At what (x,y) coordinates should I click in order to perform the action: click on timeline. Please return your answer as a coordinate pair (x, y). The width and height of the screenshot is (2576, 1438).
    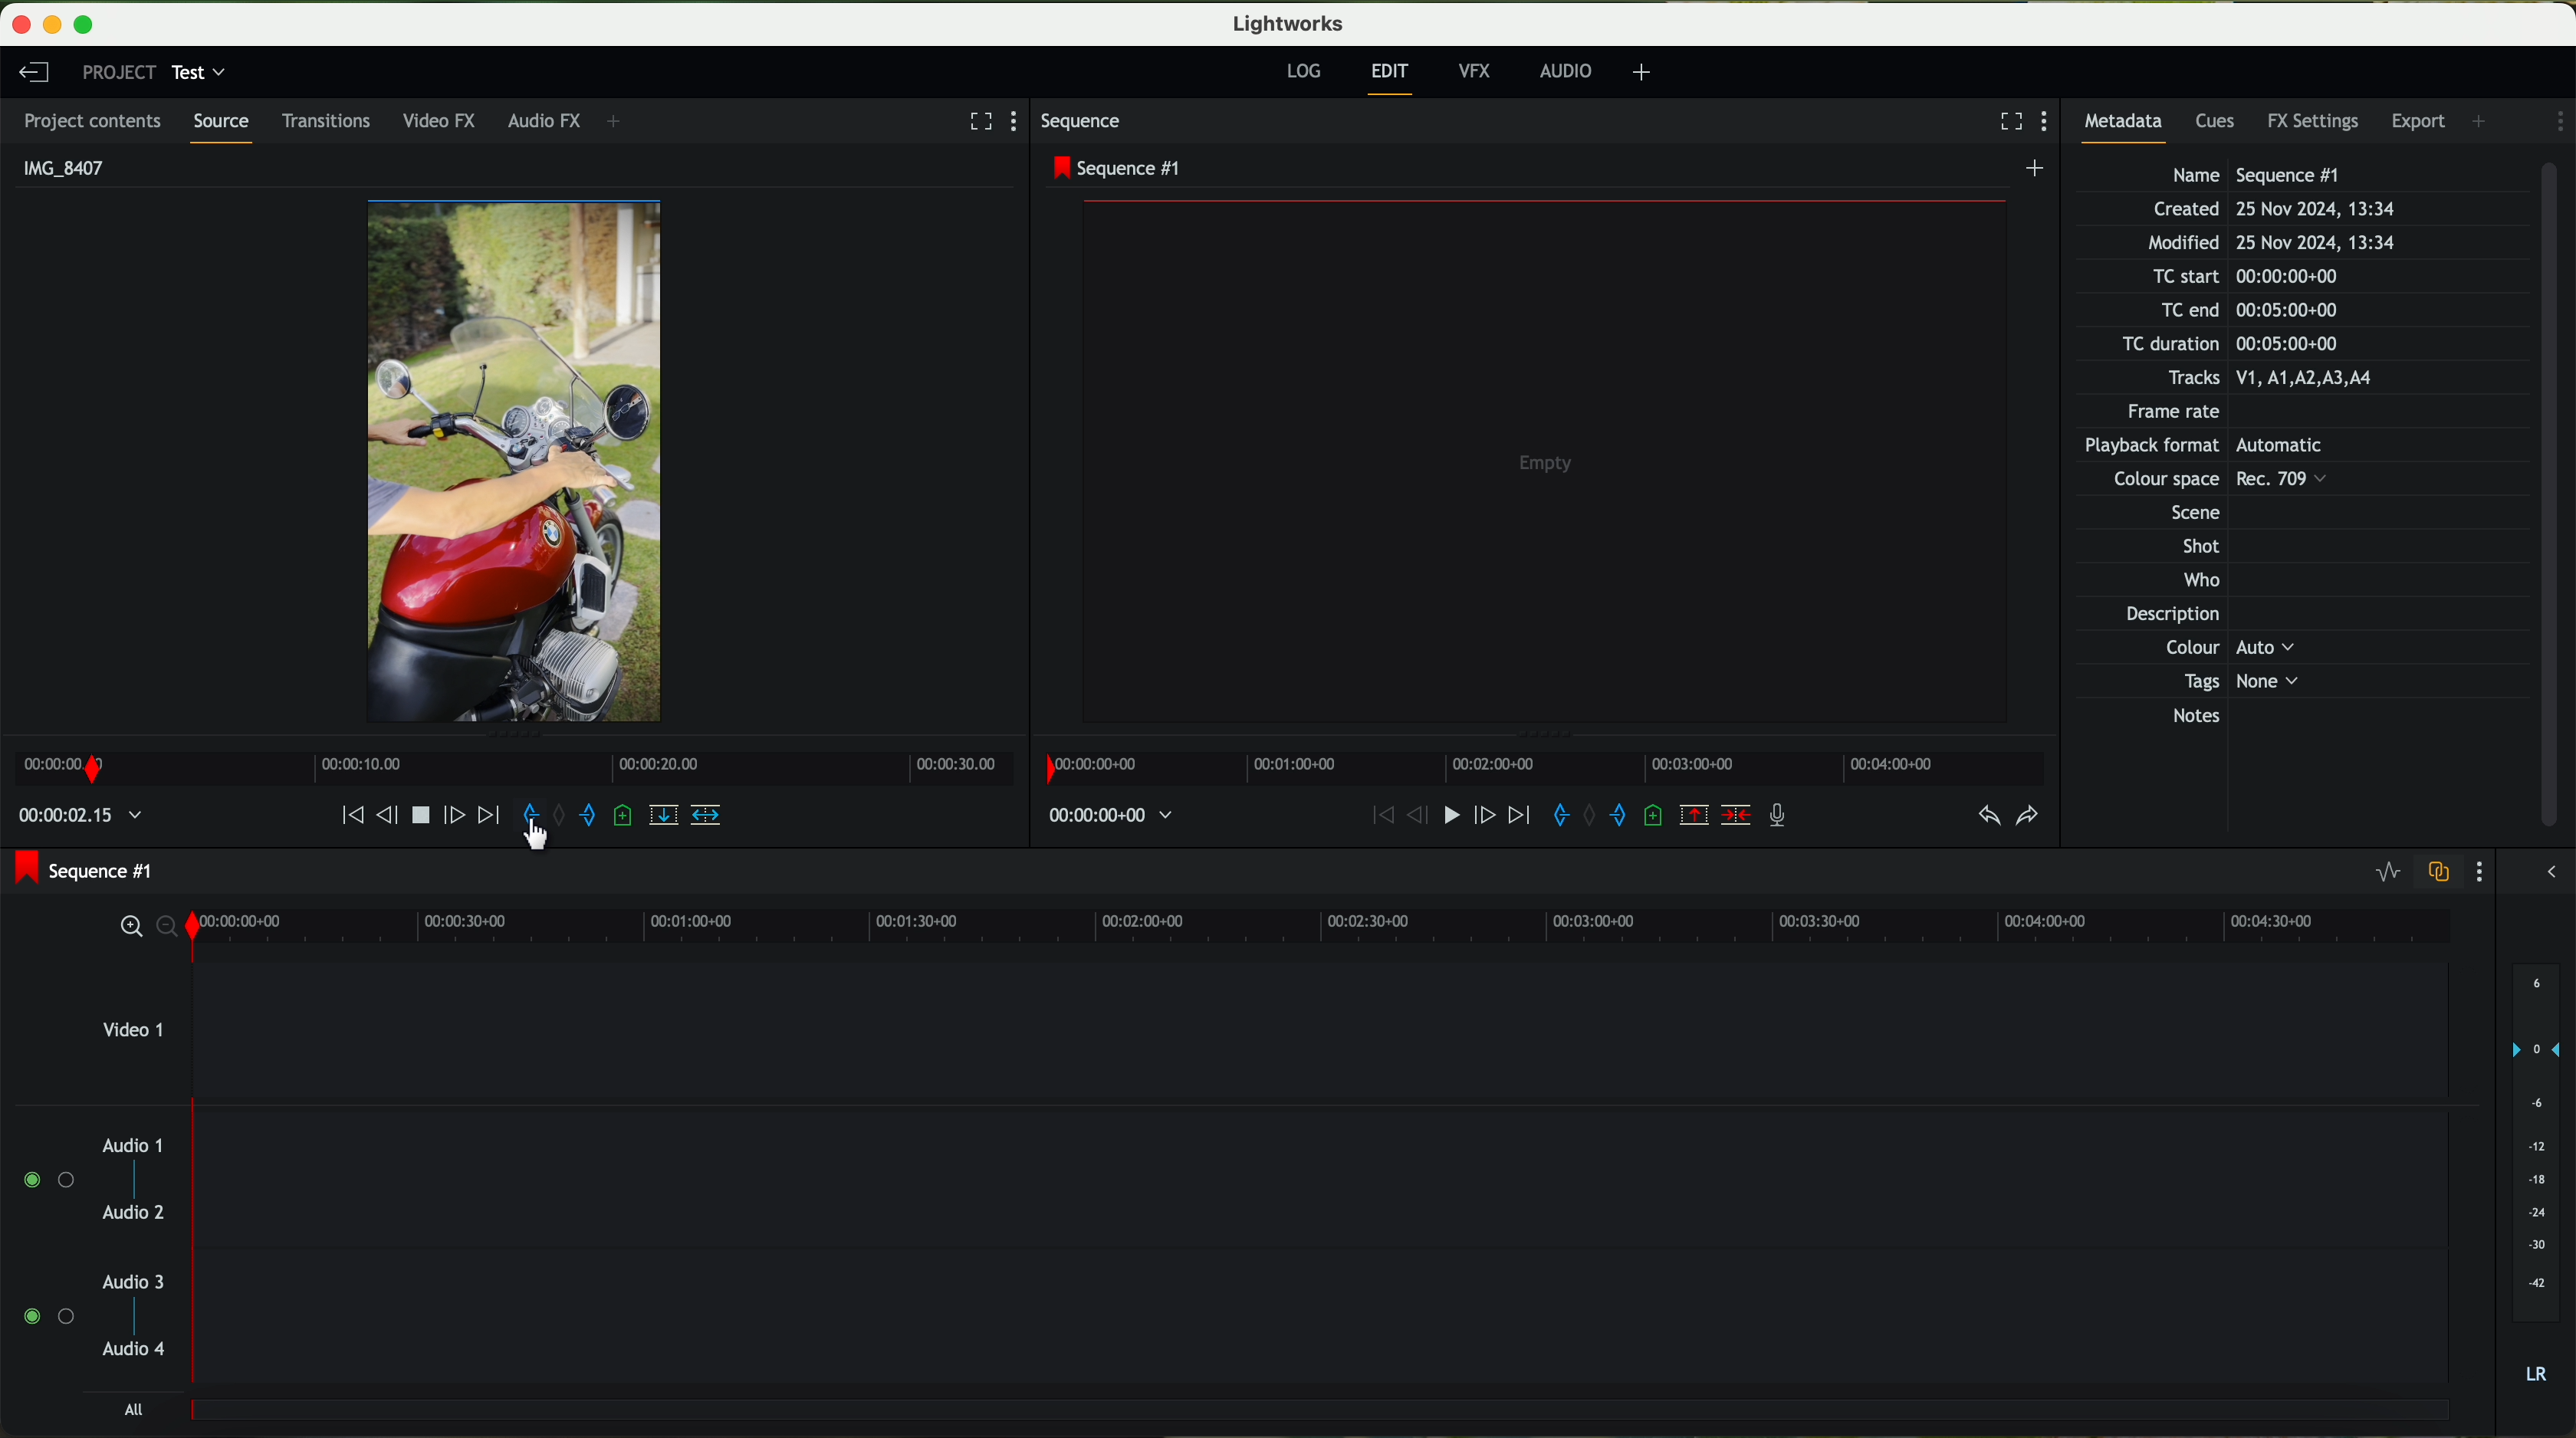
    Looking at the image, I should click on (1322, 925).